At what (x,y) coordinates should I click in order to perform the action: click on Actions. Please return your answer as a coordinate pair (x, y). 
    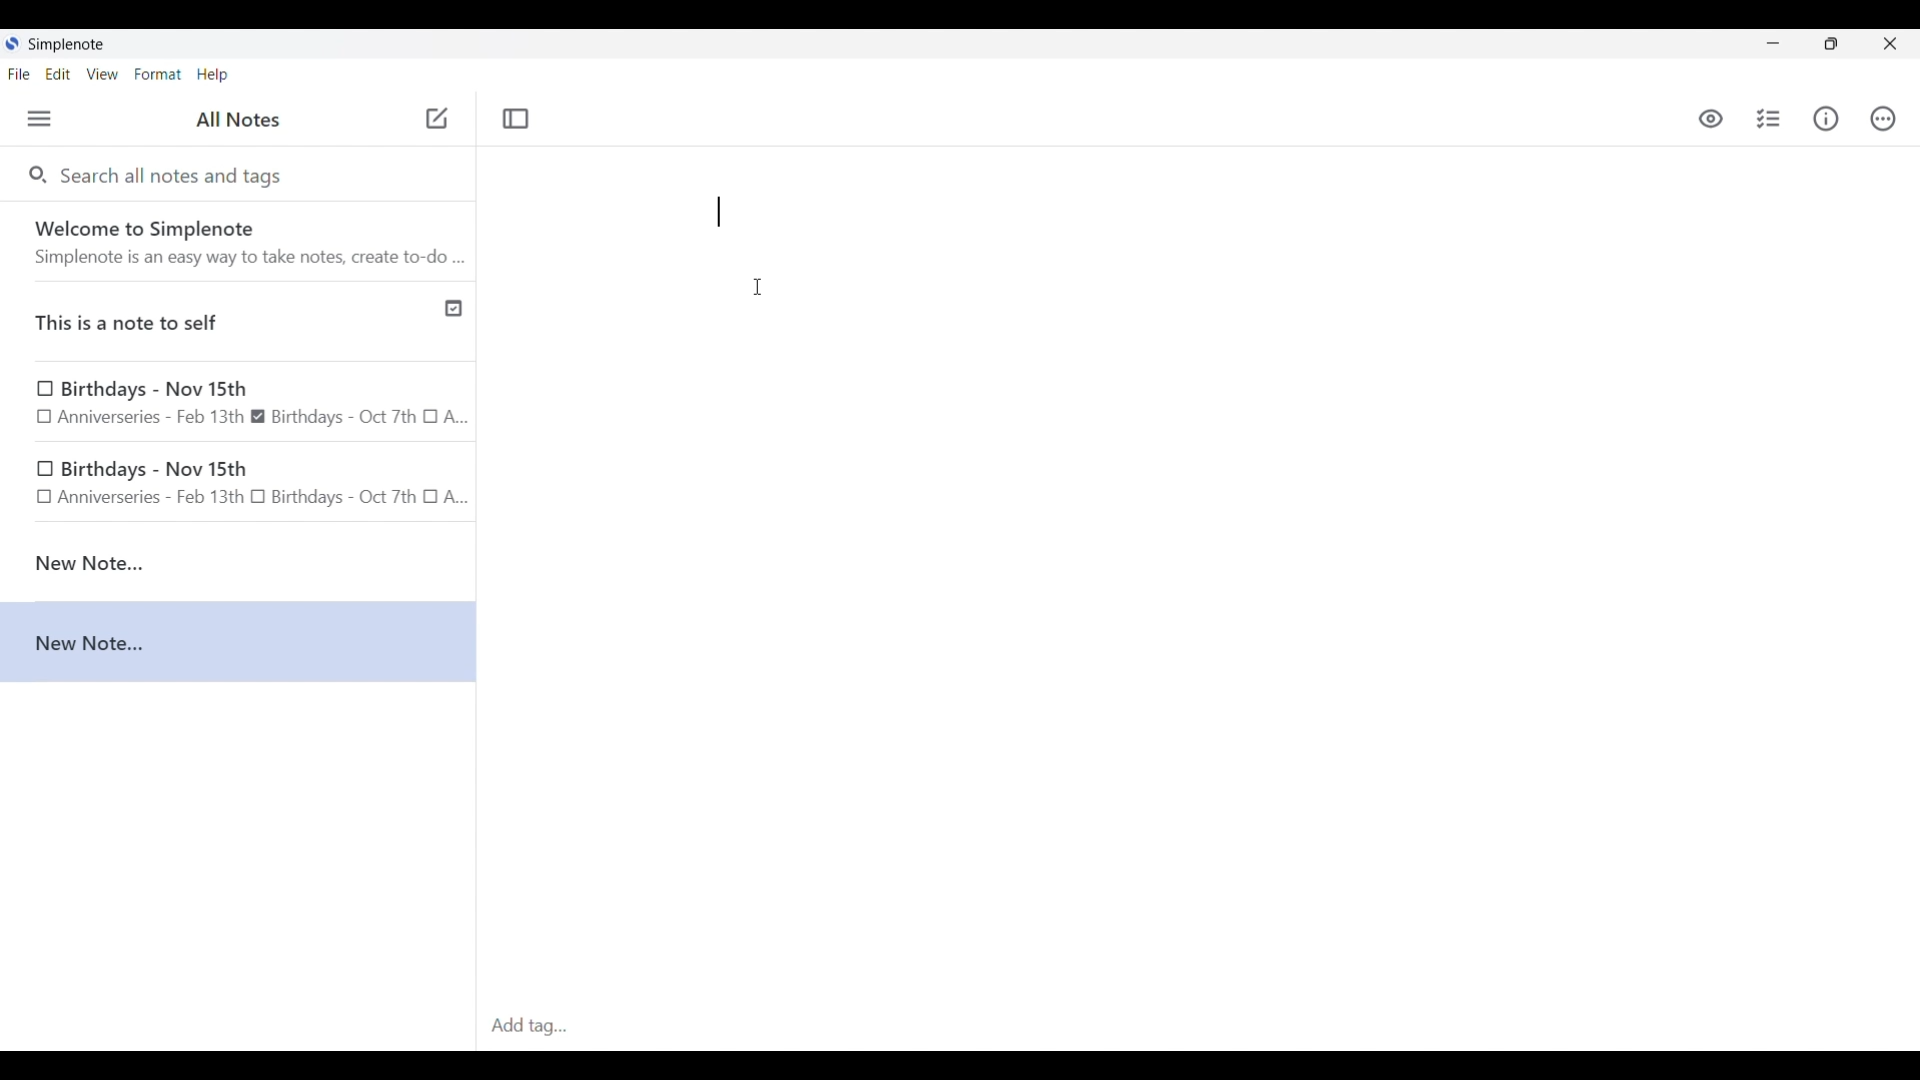
    Looking at the image, I should click on (1882, 119).